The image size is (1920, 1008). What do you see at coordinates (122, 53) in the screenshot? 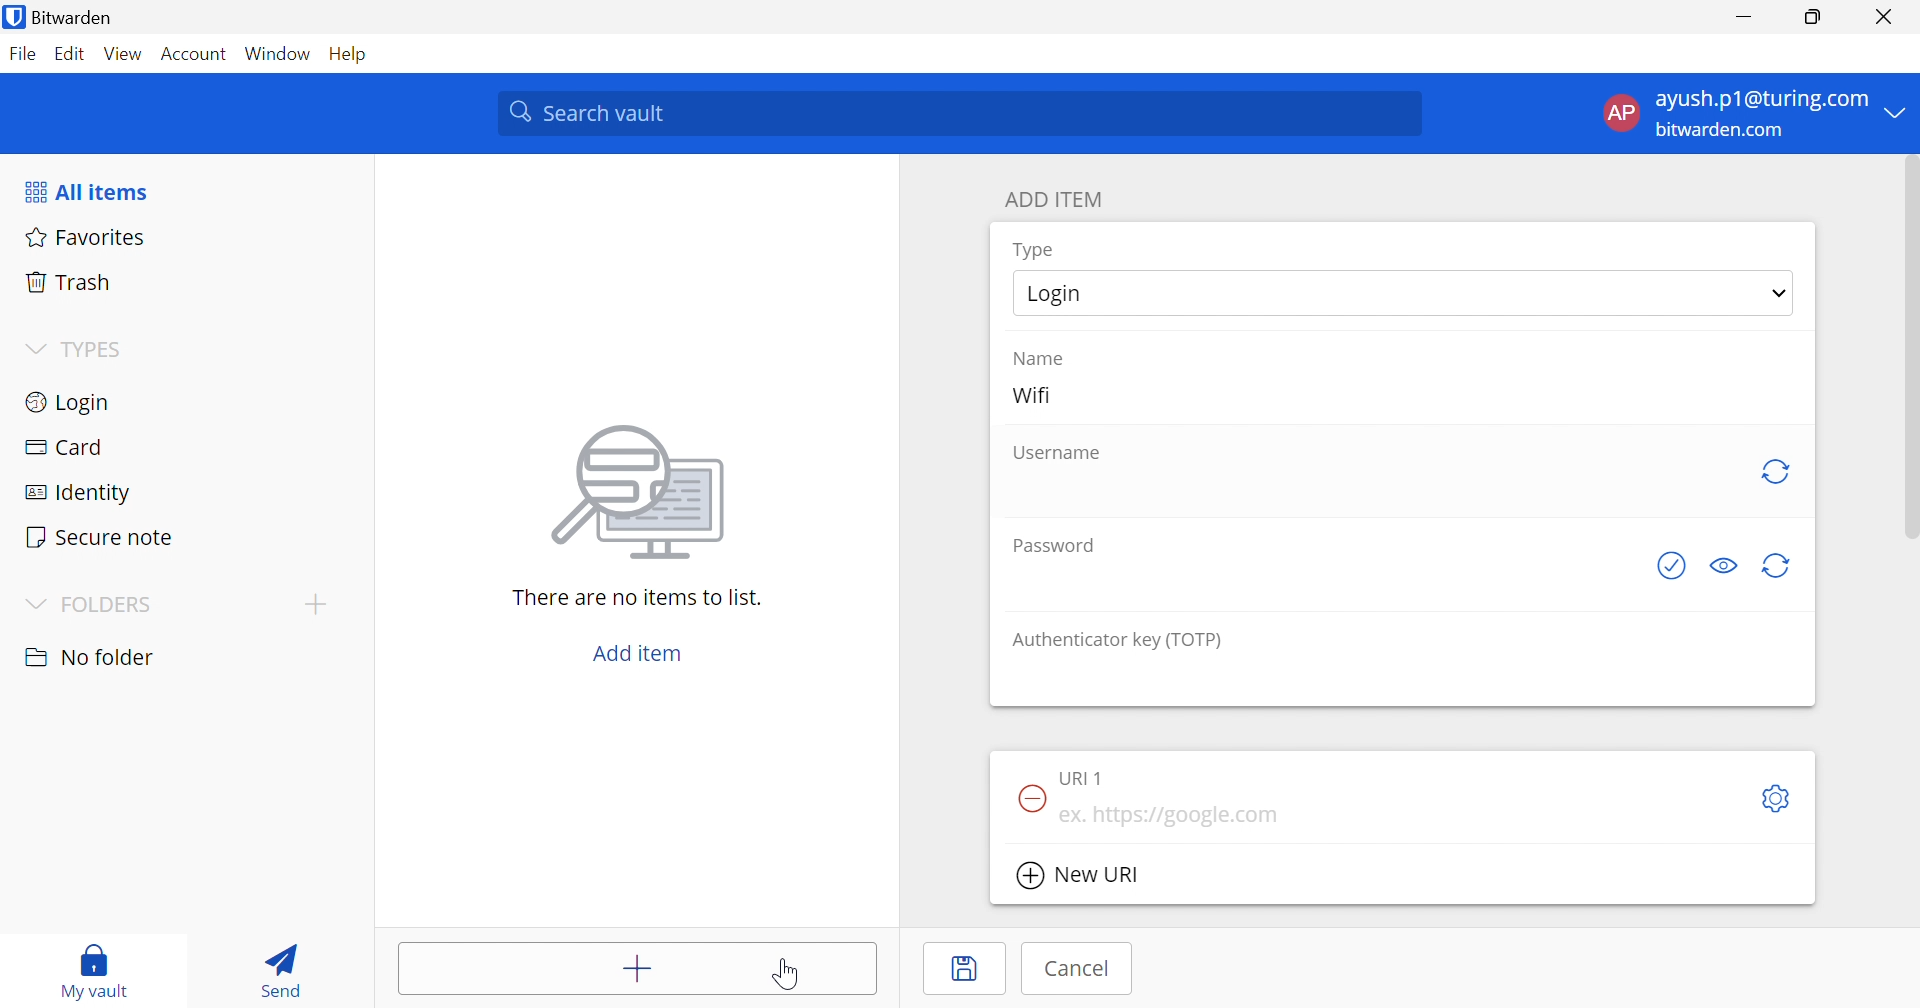
I see `View` at bounding box center [122, 53].